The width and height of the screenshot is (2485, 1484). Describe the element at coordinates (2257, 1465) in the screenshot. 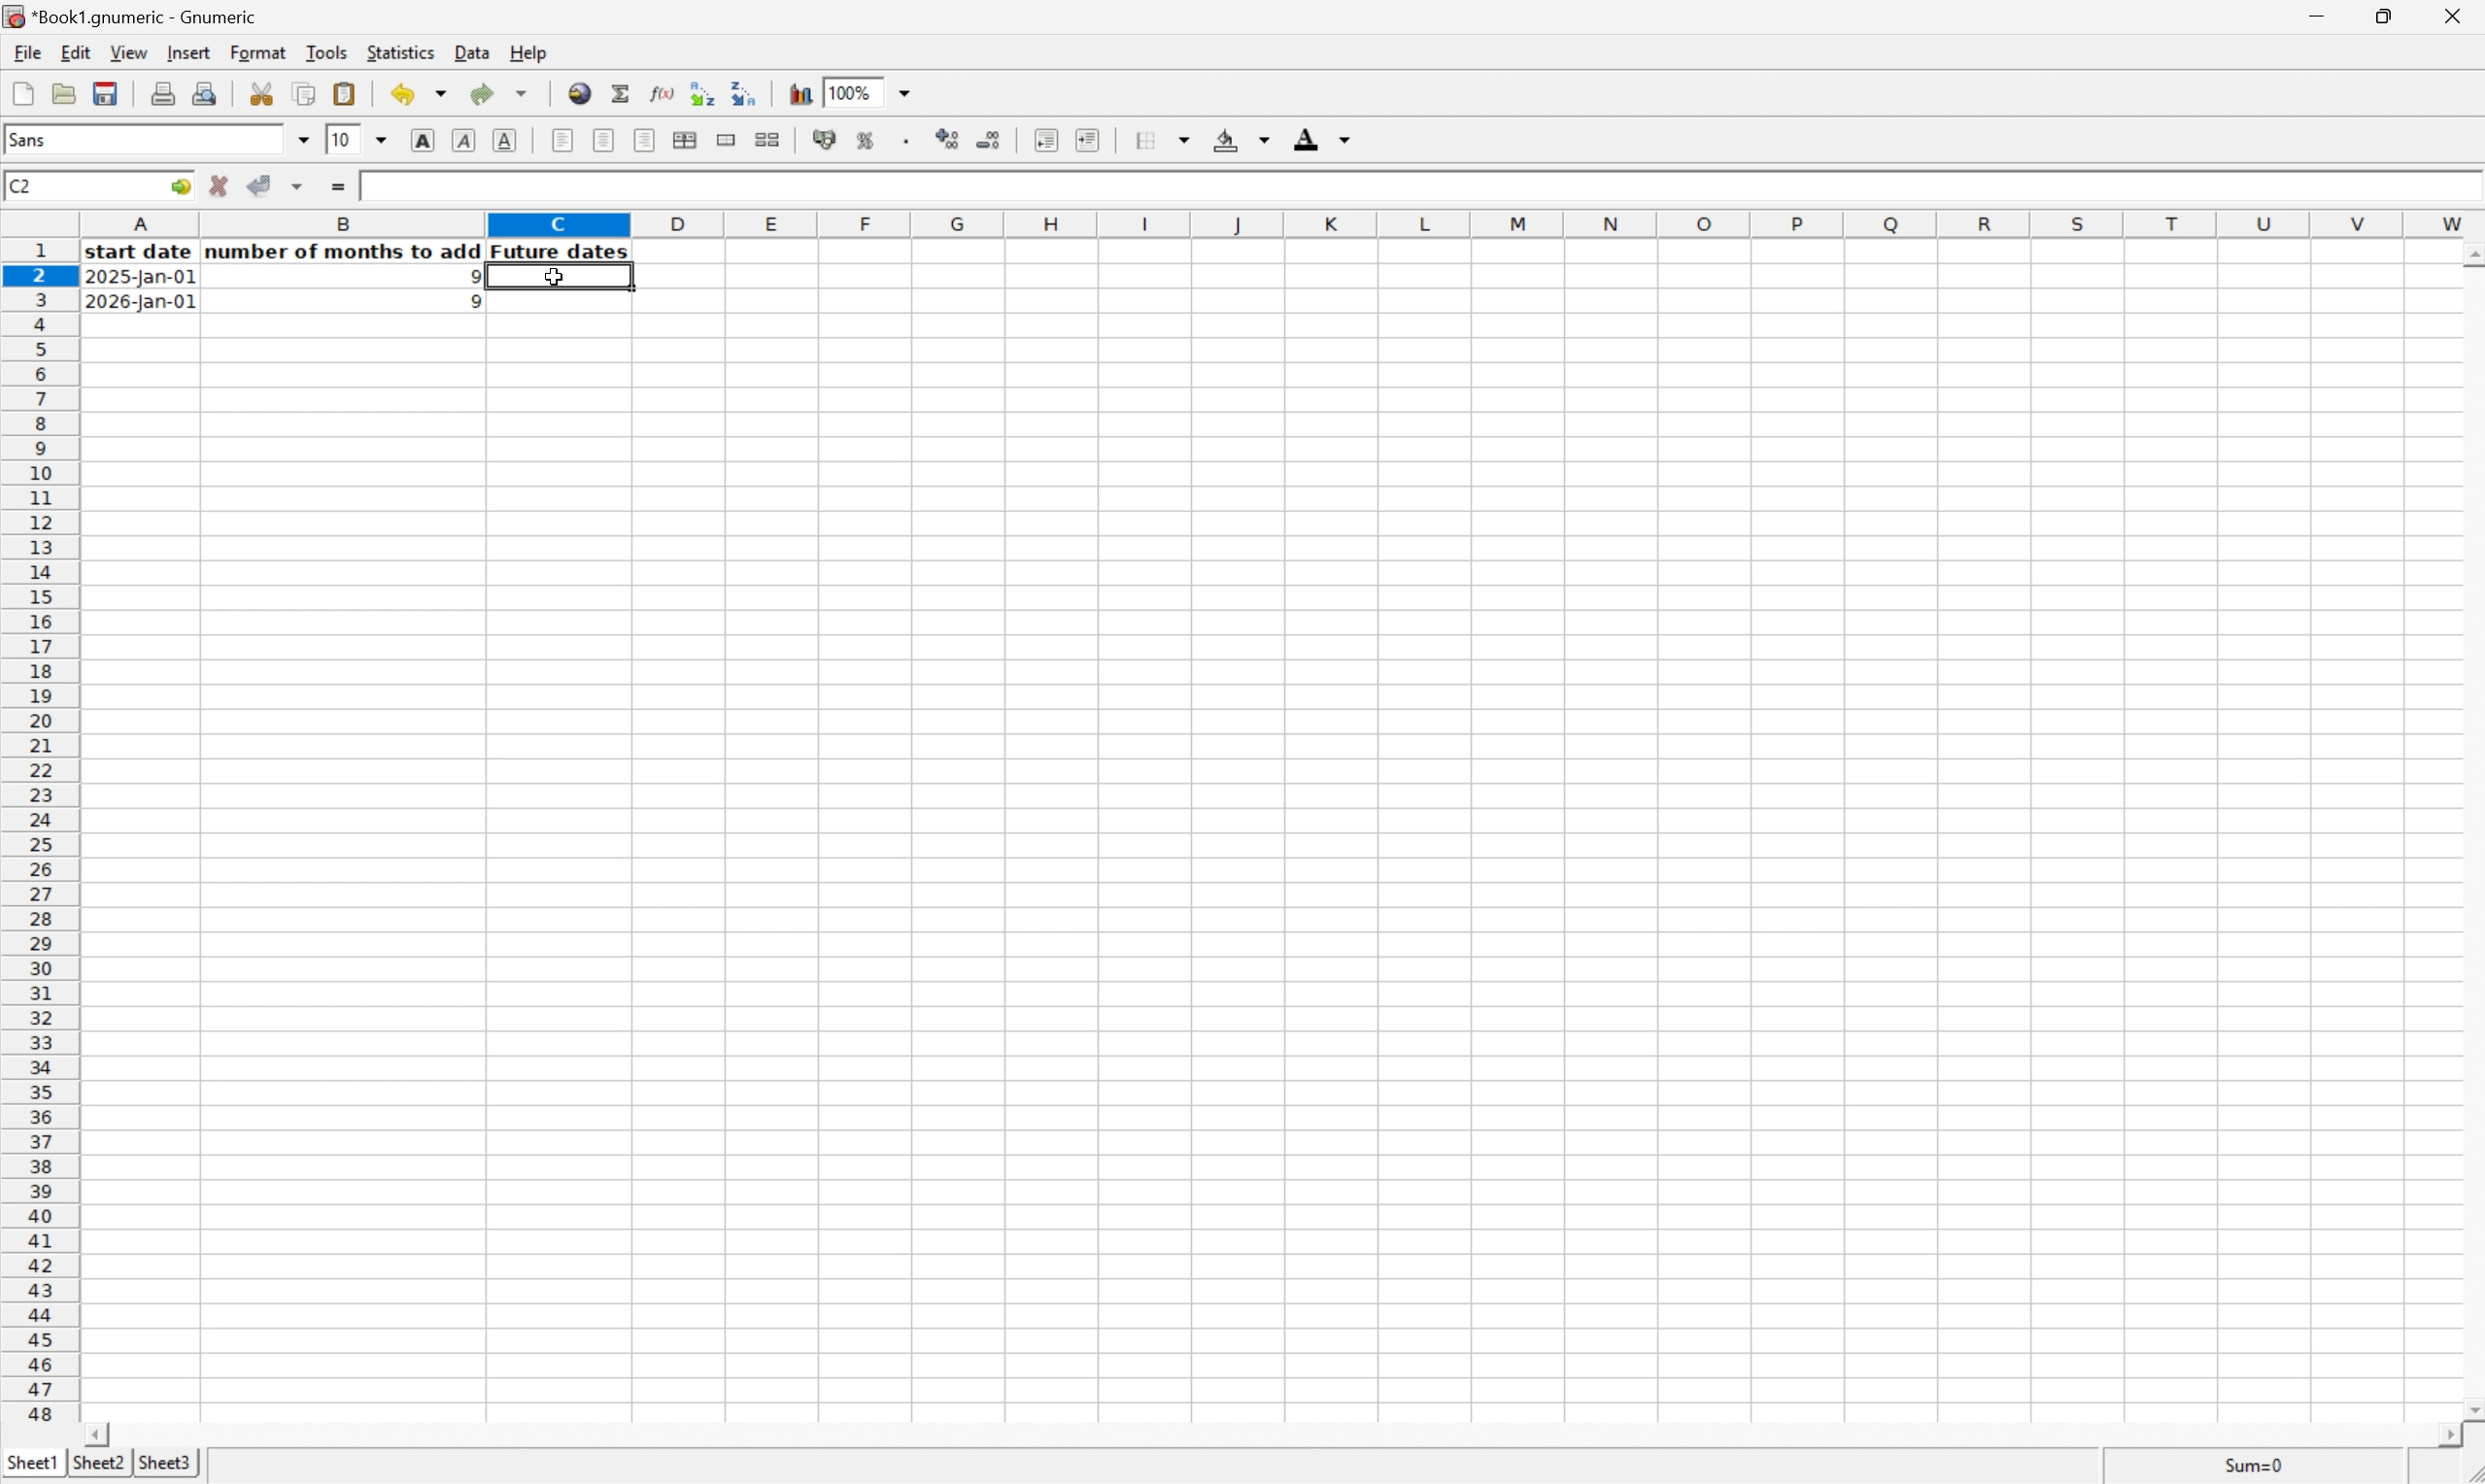

I see `Sum=0` at that location.